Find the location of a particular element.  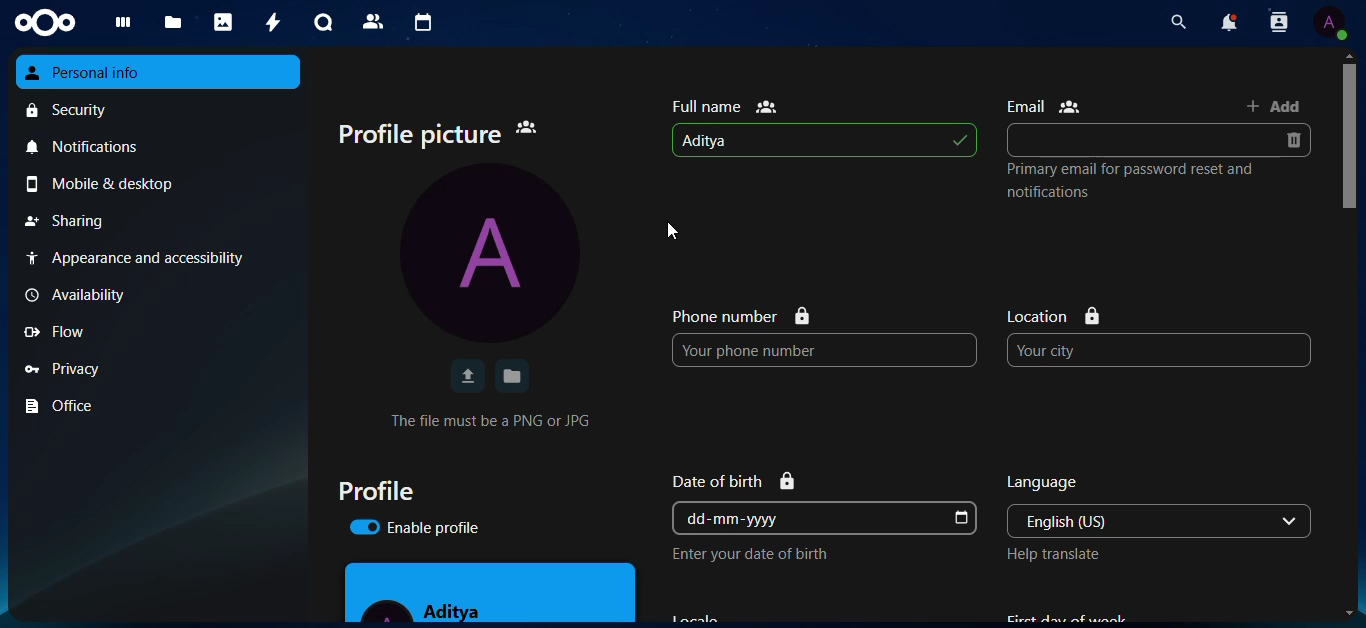

calendar is located at coordinates (419, 22).